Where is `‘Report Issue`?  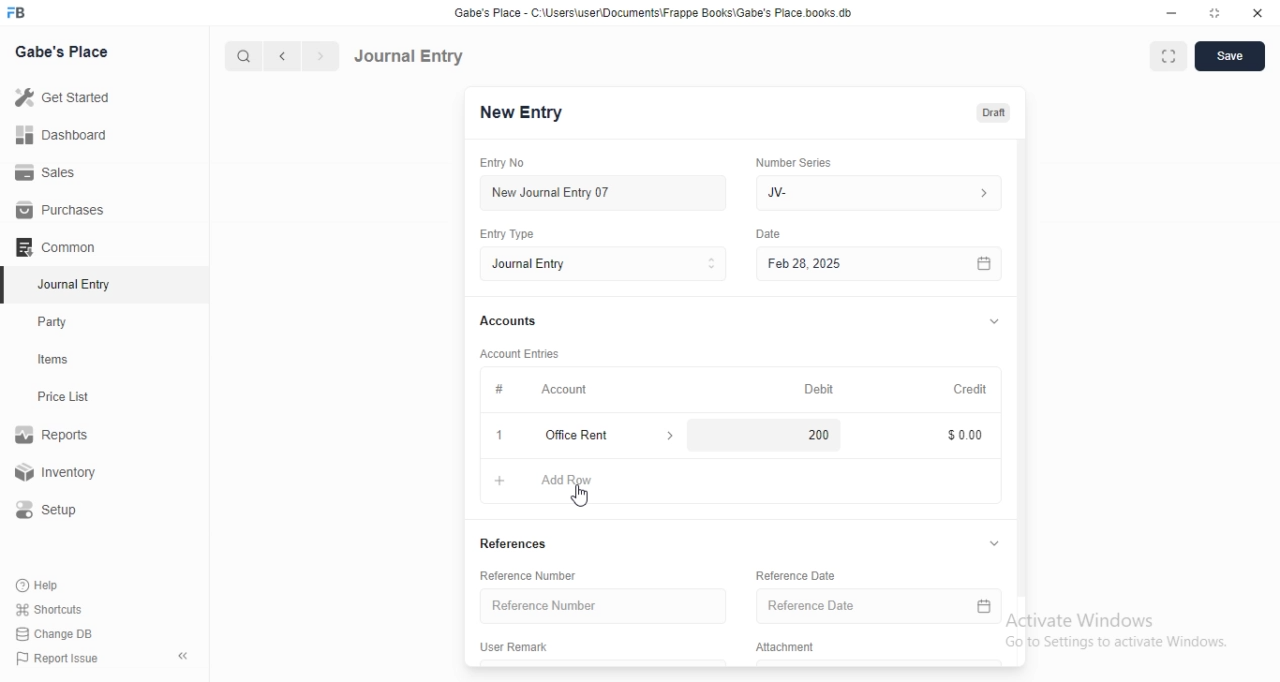 ‘Report Issue is located at coordinates (55, 658).